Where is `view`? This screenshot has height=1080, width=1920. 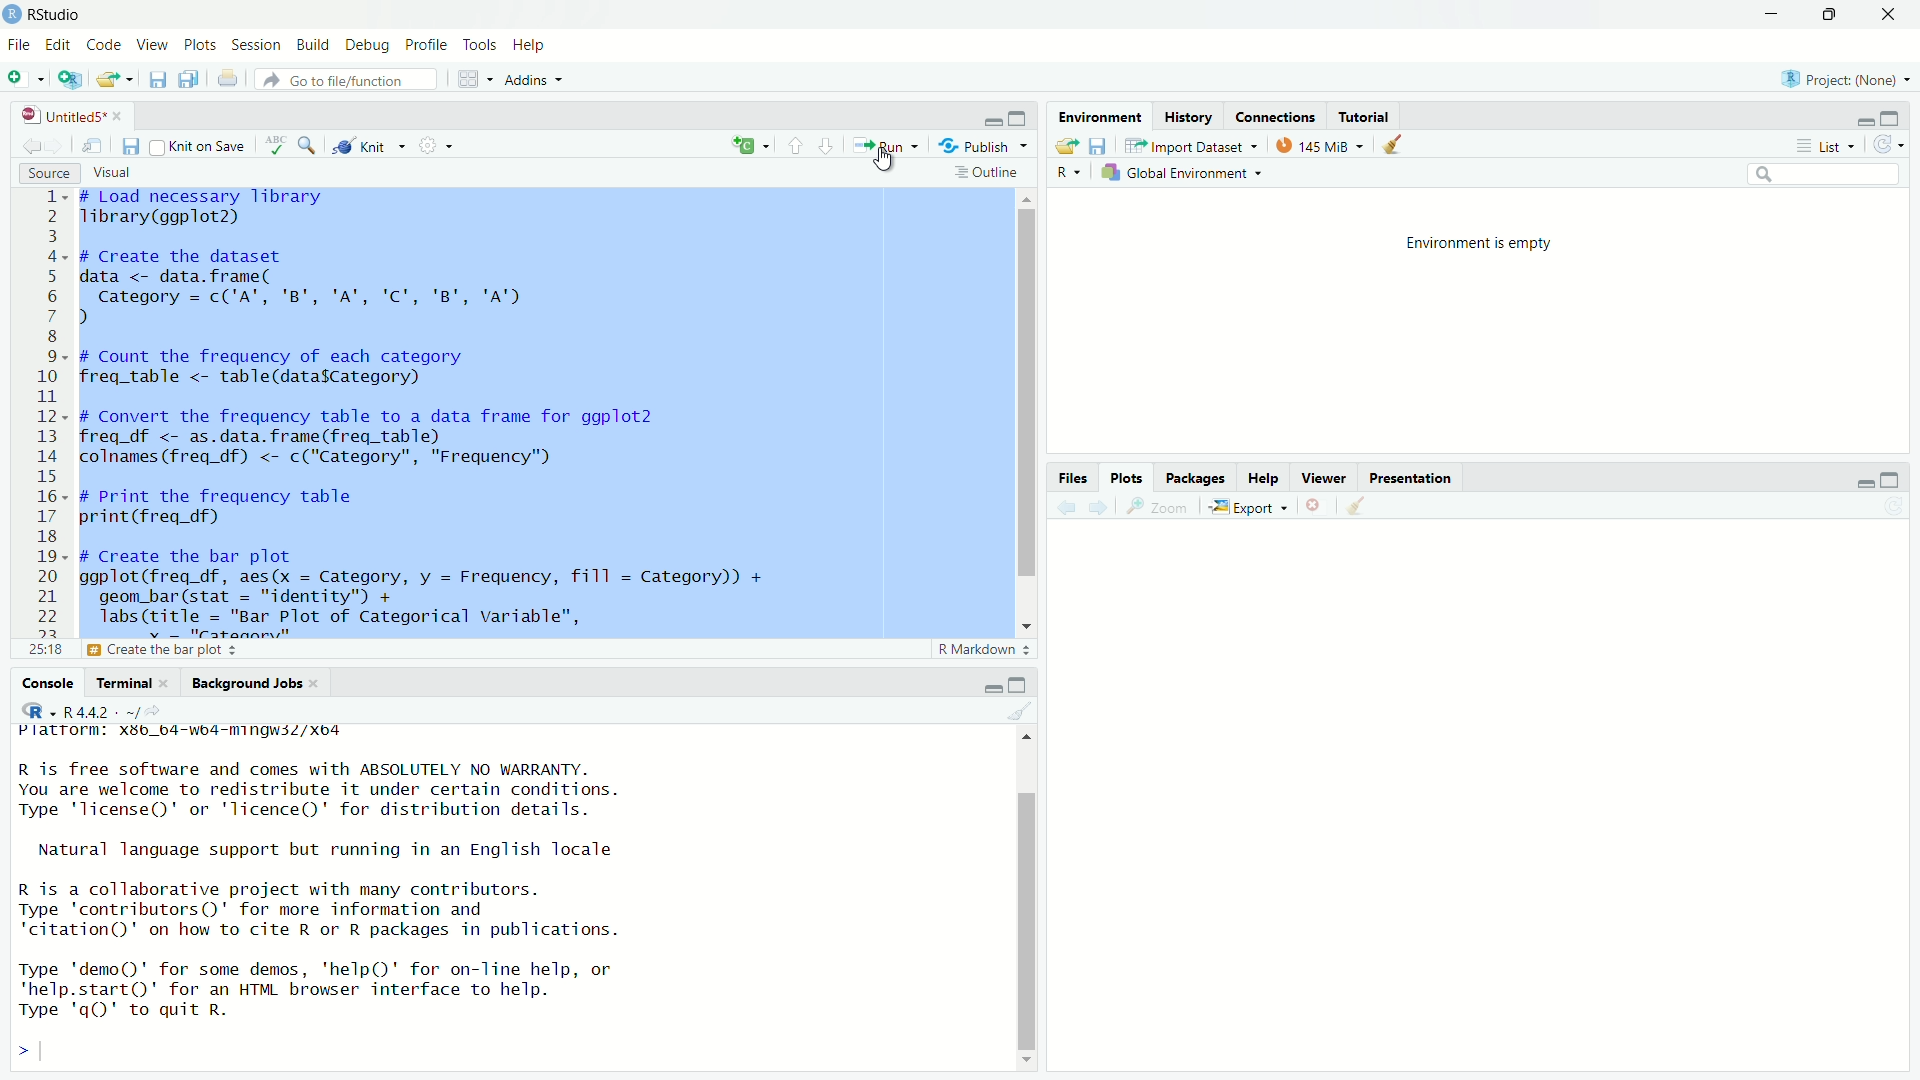 view is located at coordinates (154, 44).